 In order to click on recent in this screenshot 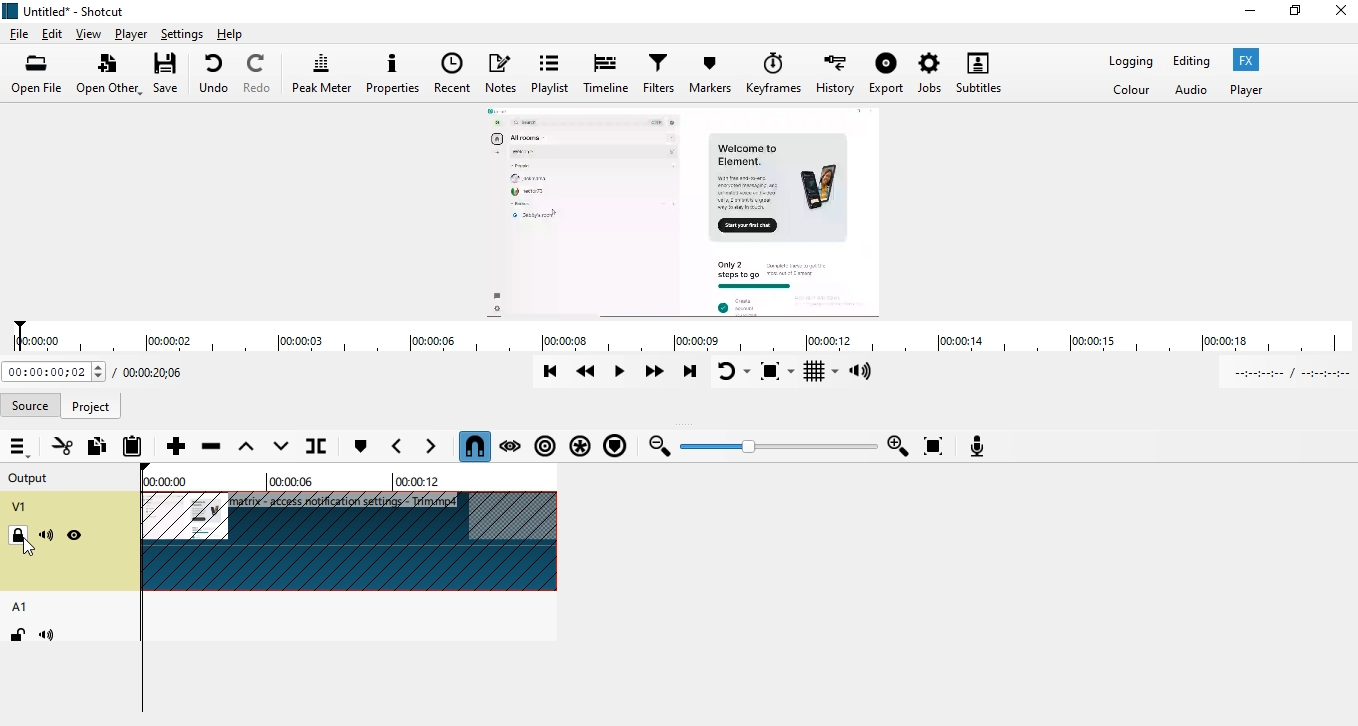, I will do `click(455, 72)`.